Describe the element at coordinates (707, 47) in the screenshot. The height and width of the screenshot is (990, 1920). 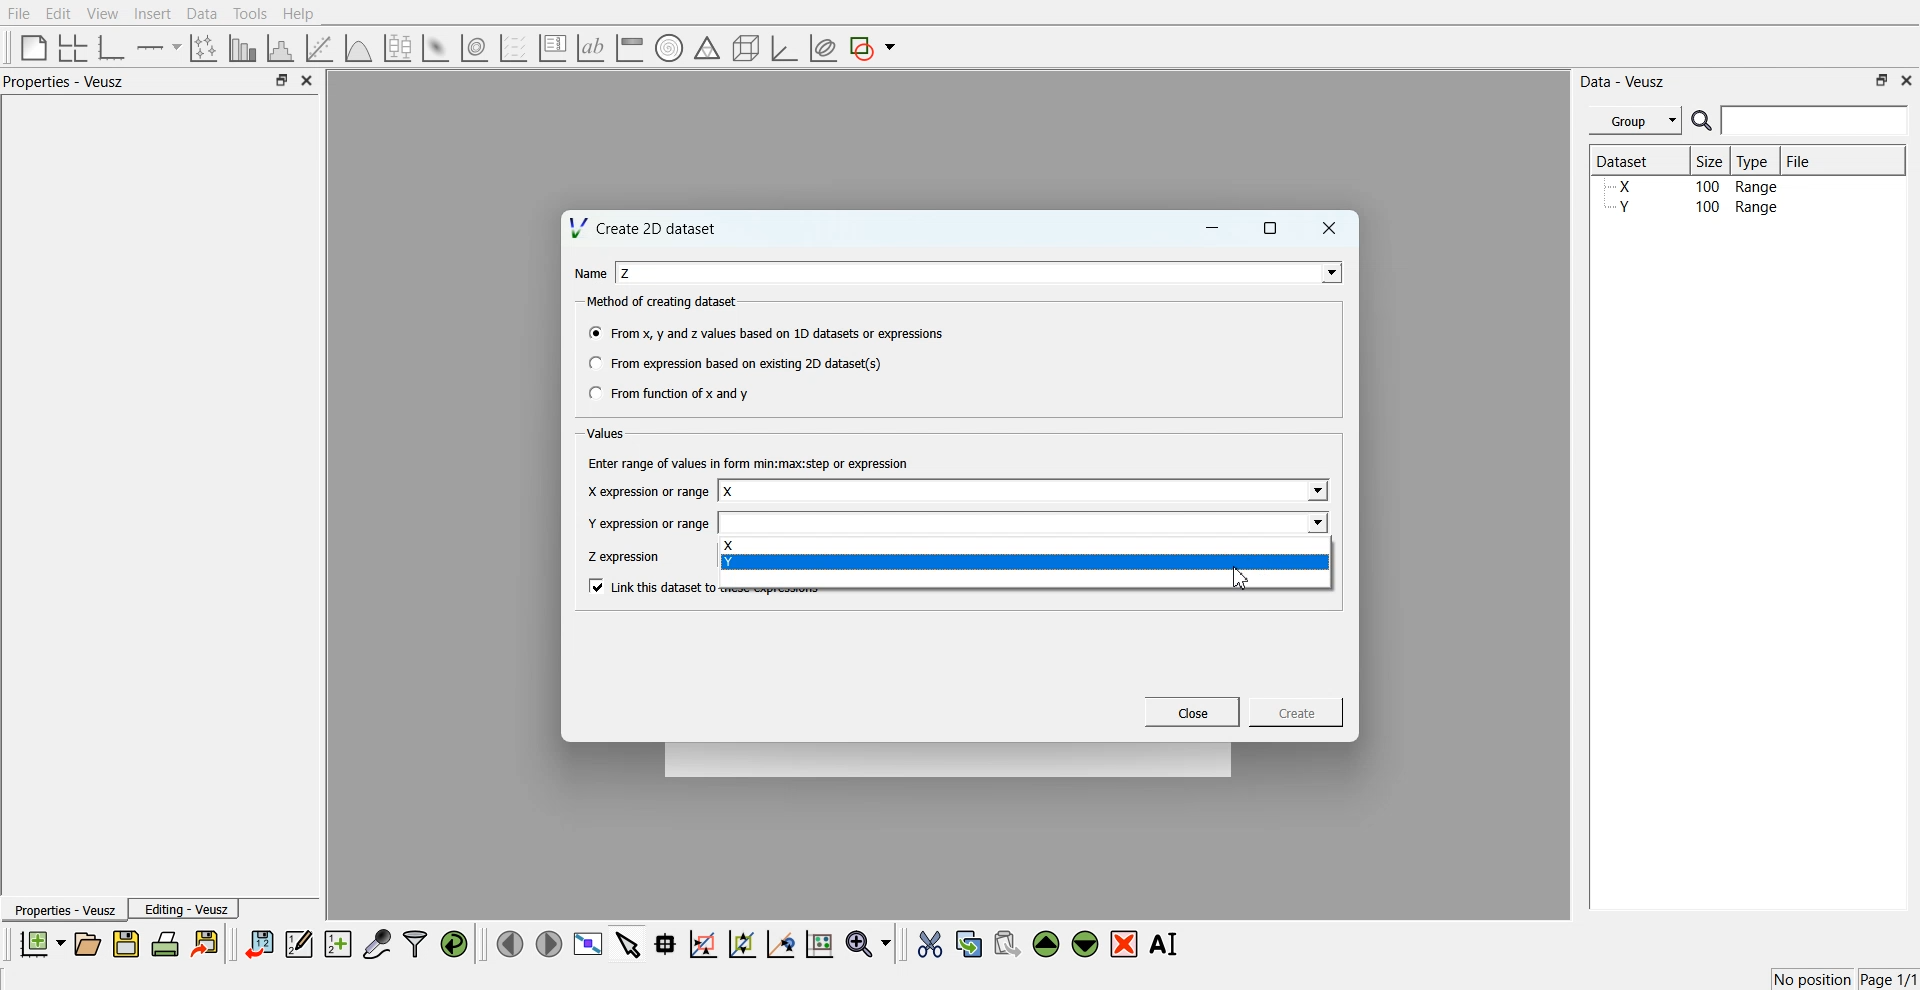
I see `Ternary Graph` at that location.